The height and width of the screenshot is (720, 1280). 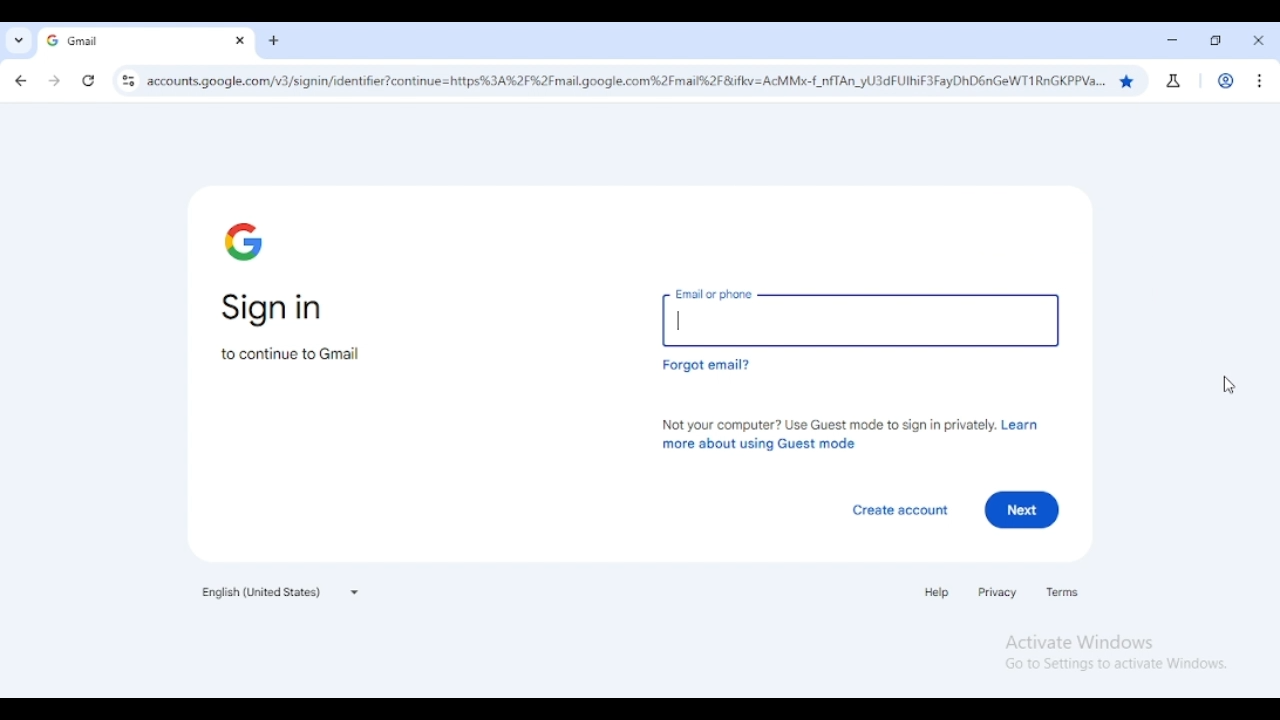 I want to click on google logo, so click(x=245, y=241).